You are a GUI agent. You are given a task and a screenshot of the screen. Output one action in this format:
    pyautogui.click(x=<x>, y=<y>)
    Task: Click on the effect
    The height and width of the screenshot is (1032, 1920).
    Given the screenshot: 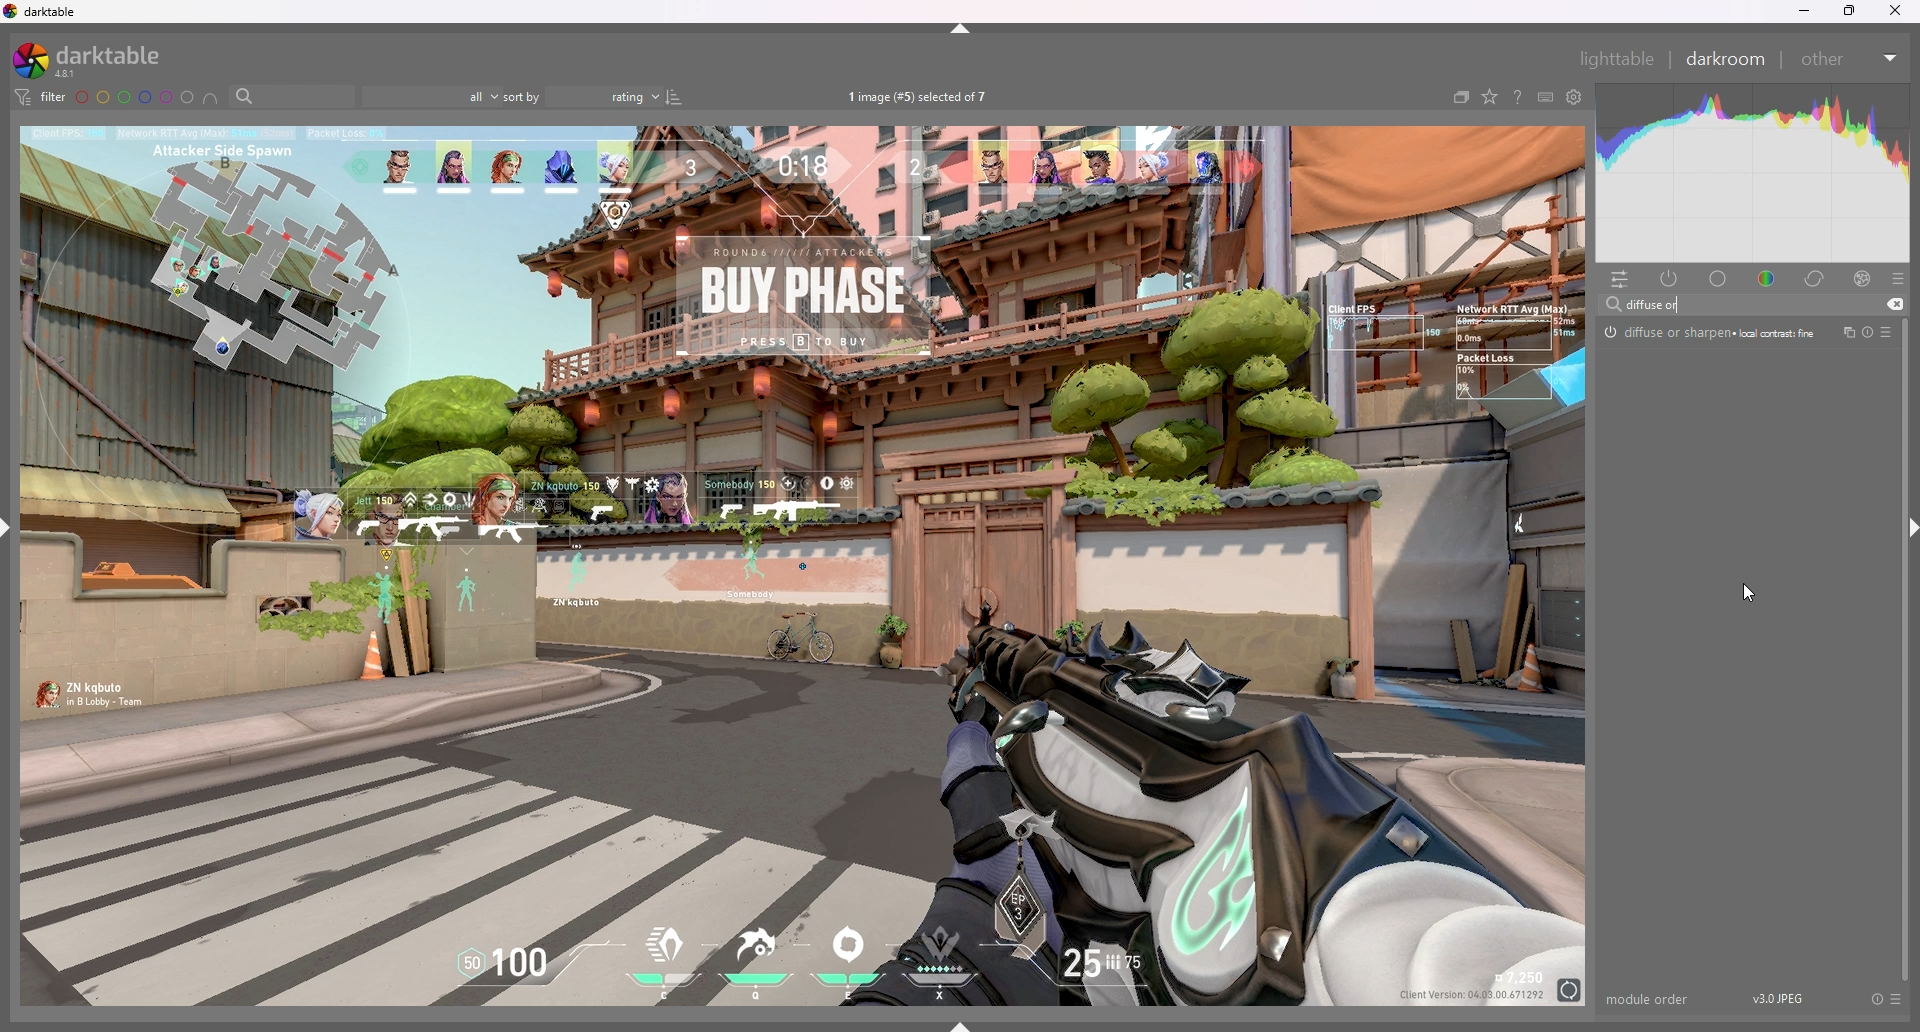 What is the action you would take?
    pyautogui.click(x=1862, y=278)
    